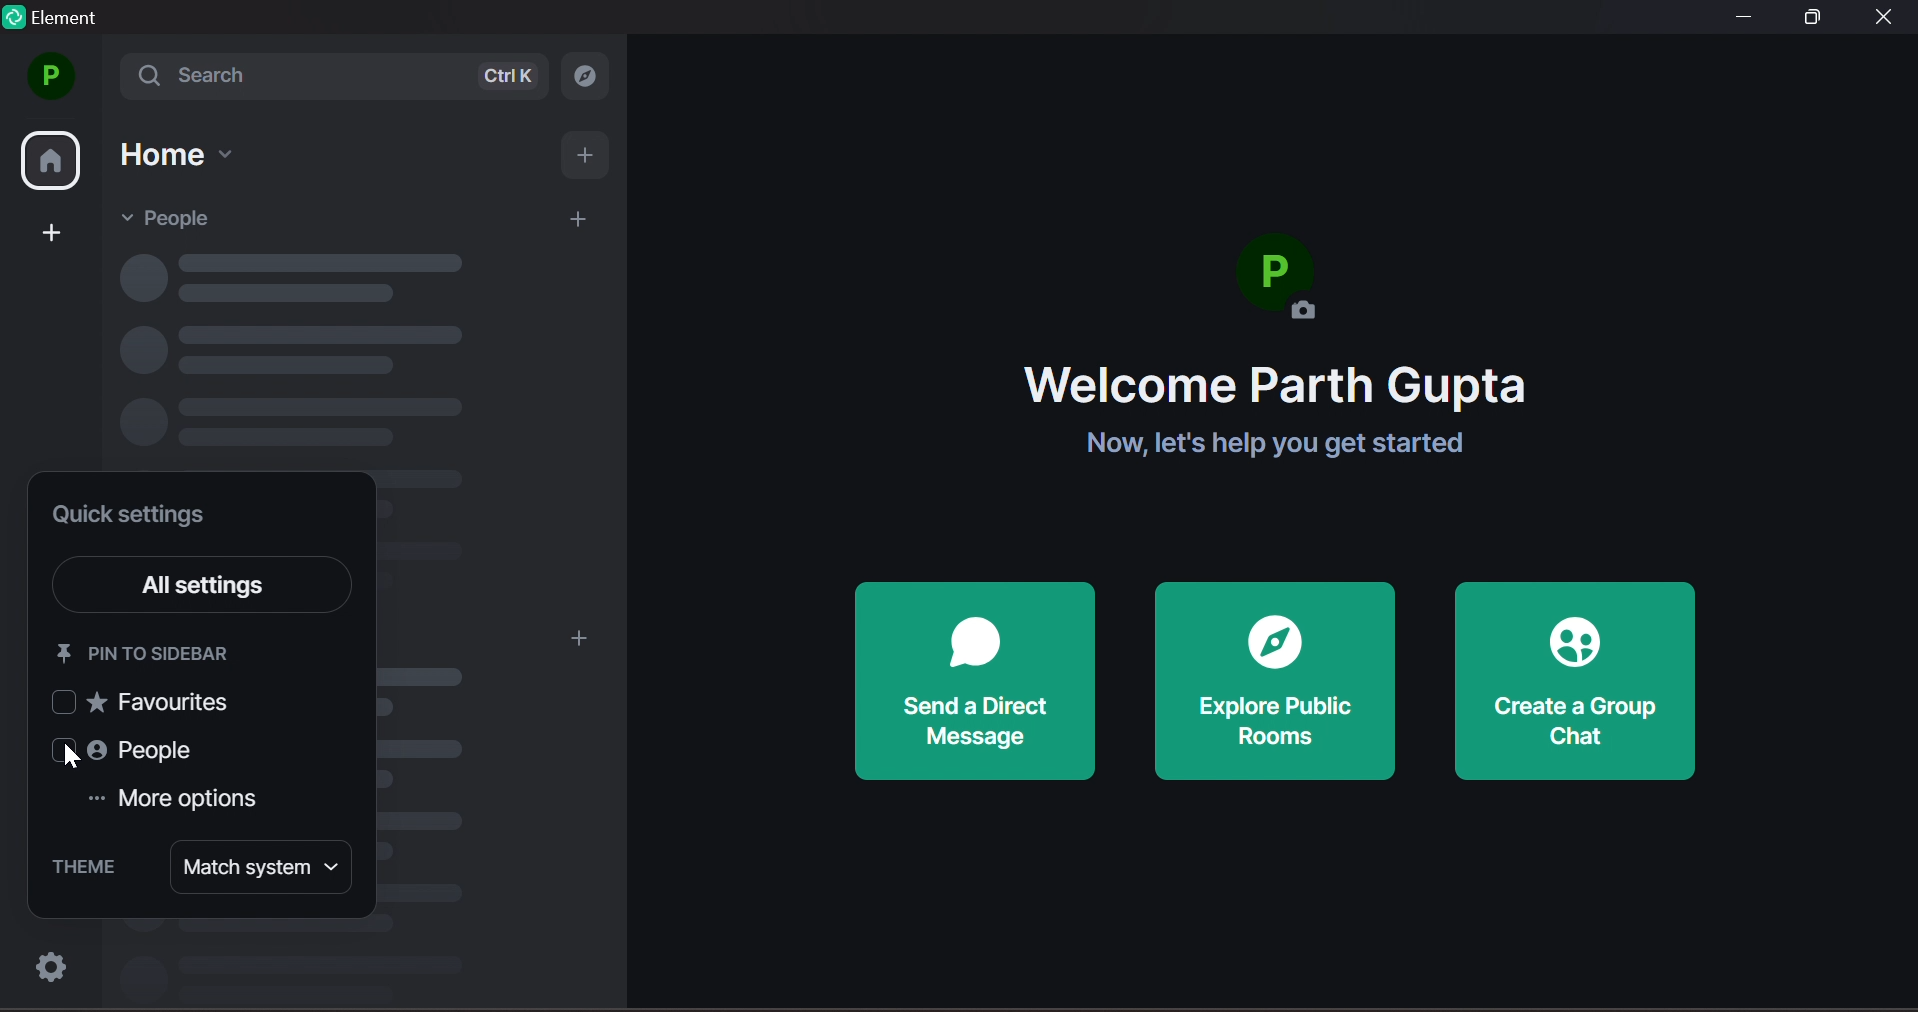 This screenshot has width=1918, height=1012. What do you see at coordinates (56, 231) in the screenshot?
I see `add` at bounding box center [56, 231].